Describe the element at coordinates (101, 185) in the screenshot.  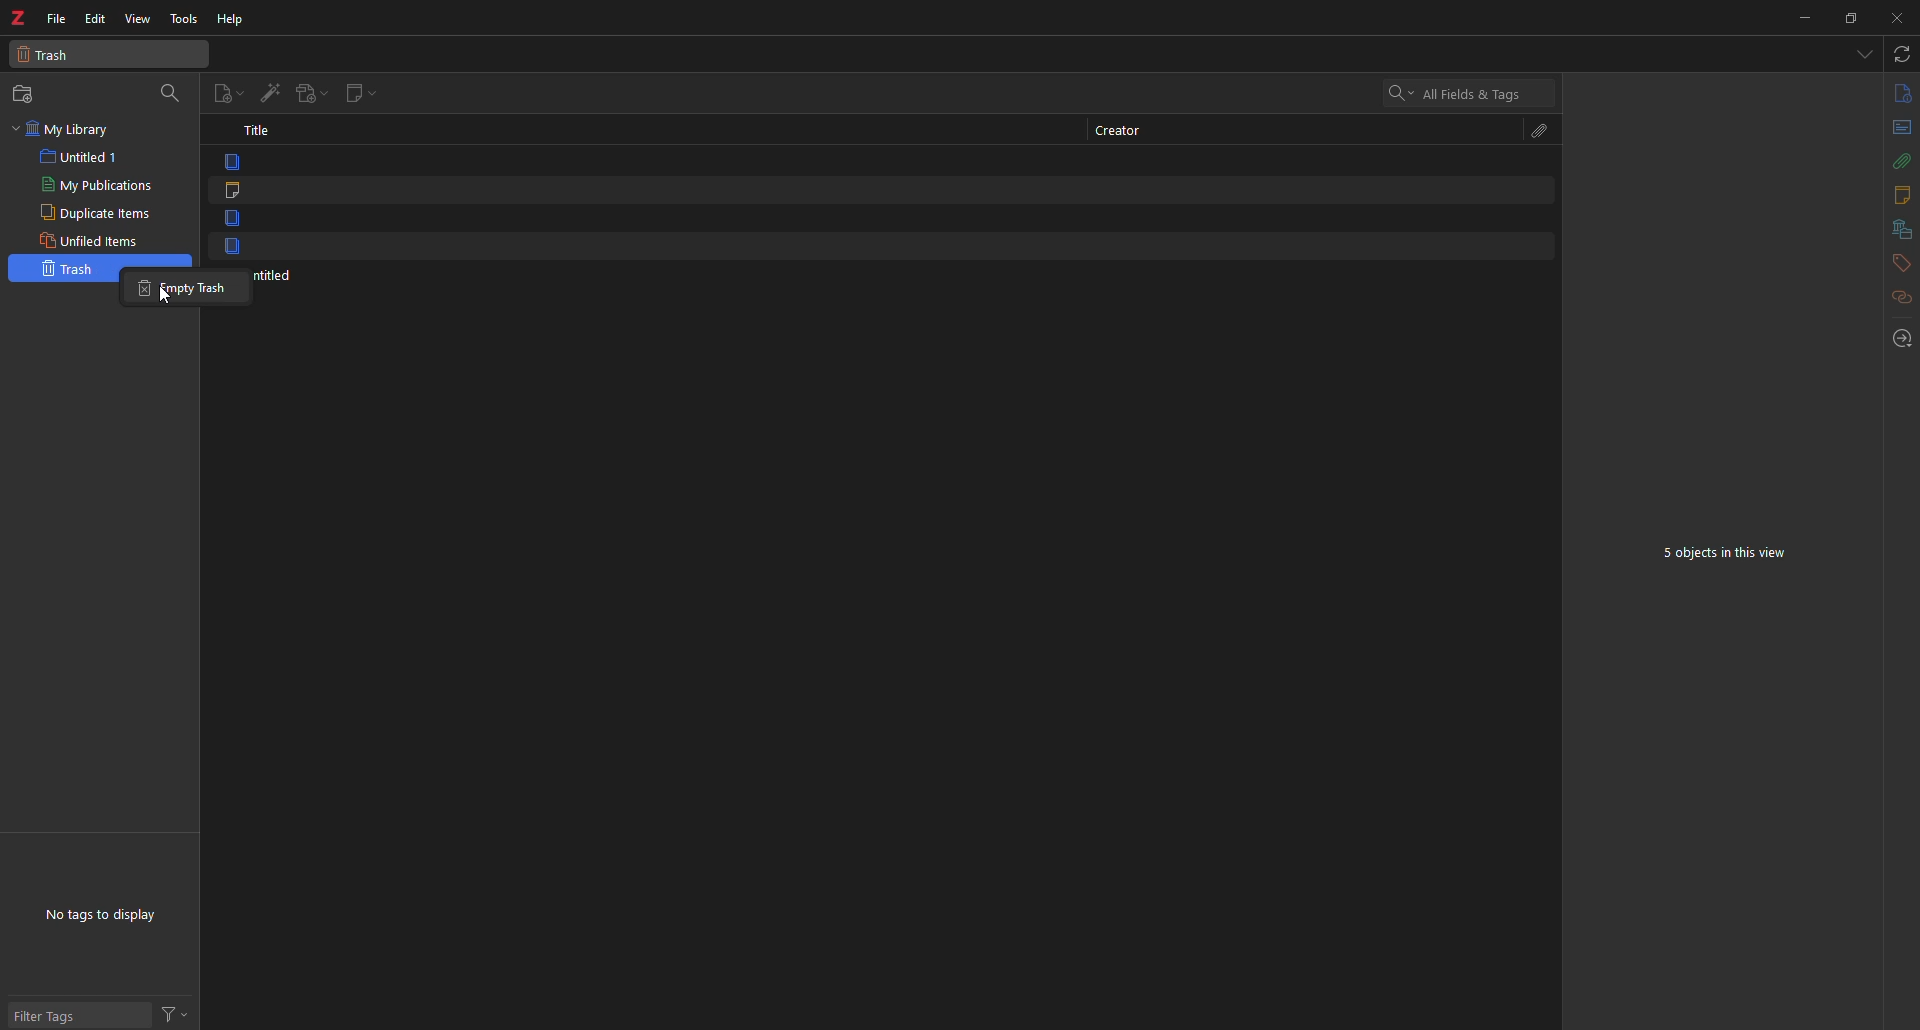
I see `my pubications` at that location.